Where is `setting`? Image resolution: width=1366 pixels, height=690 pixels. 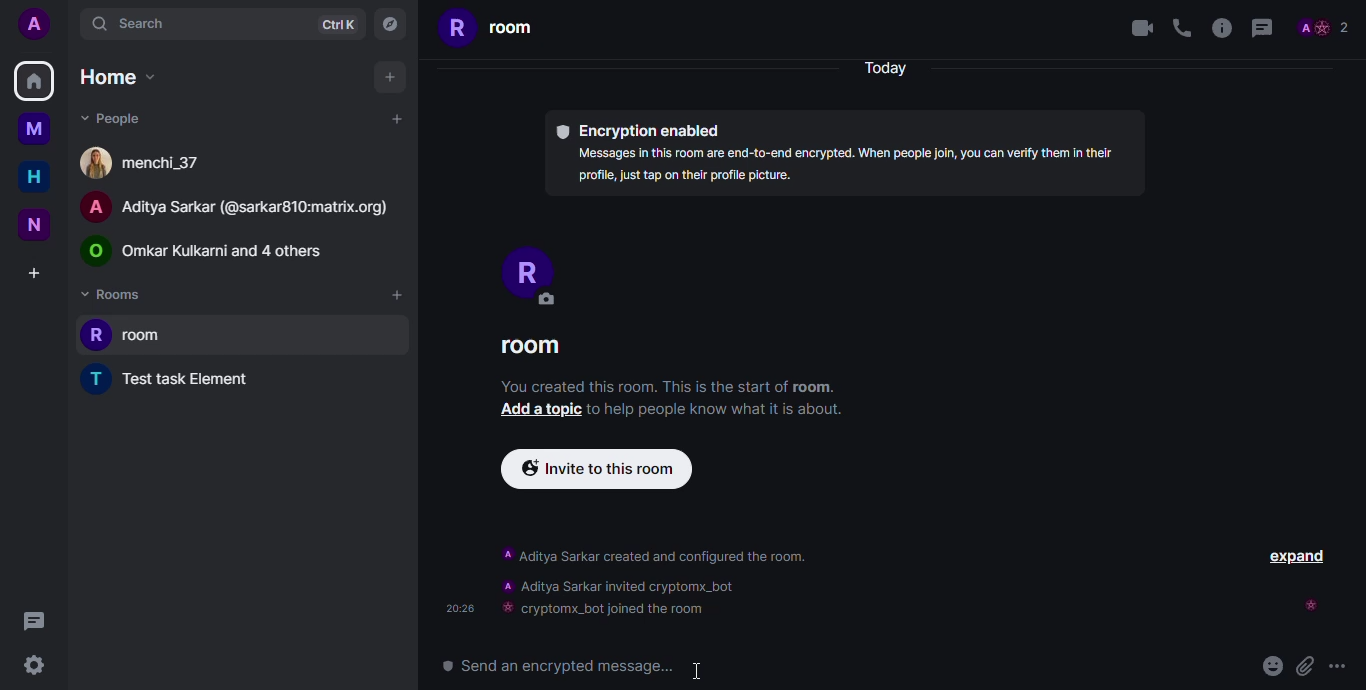 setting is located at coordinates (34, 668).